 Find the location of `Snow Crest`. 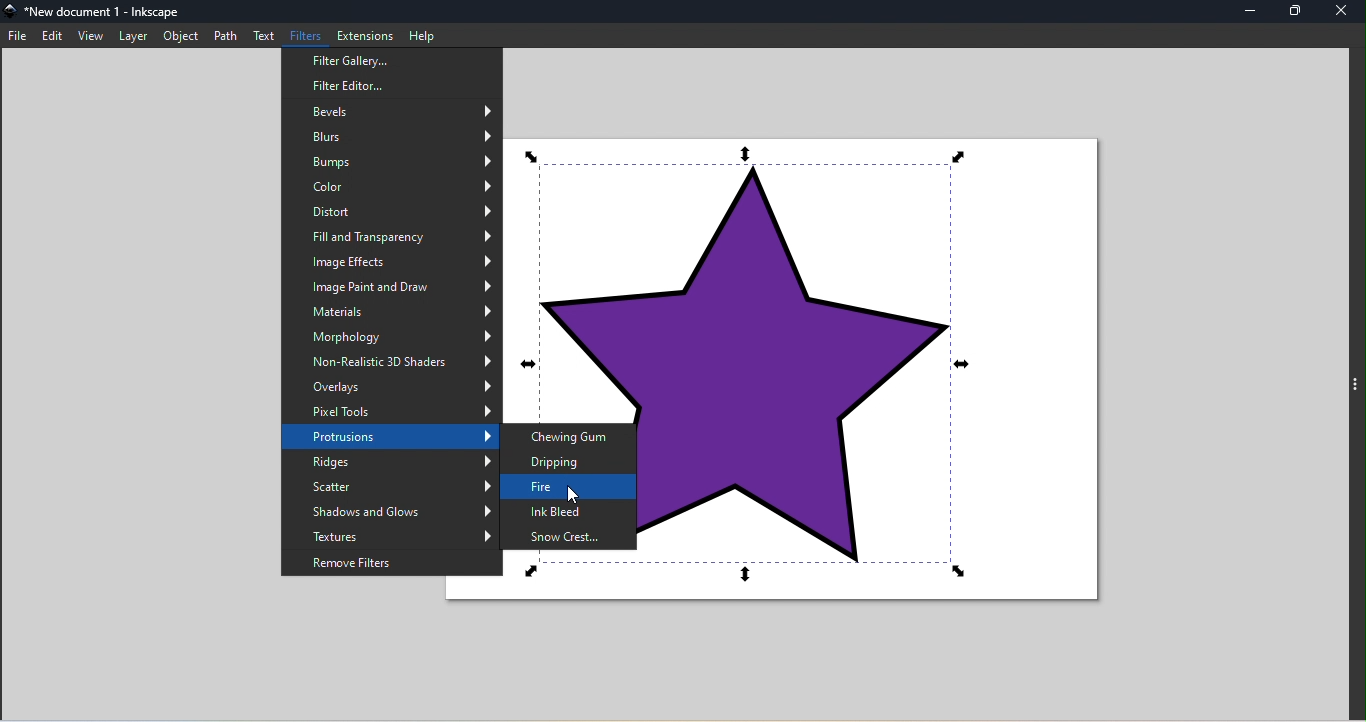

Snow Crest is located at coordinates (571, 539).